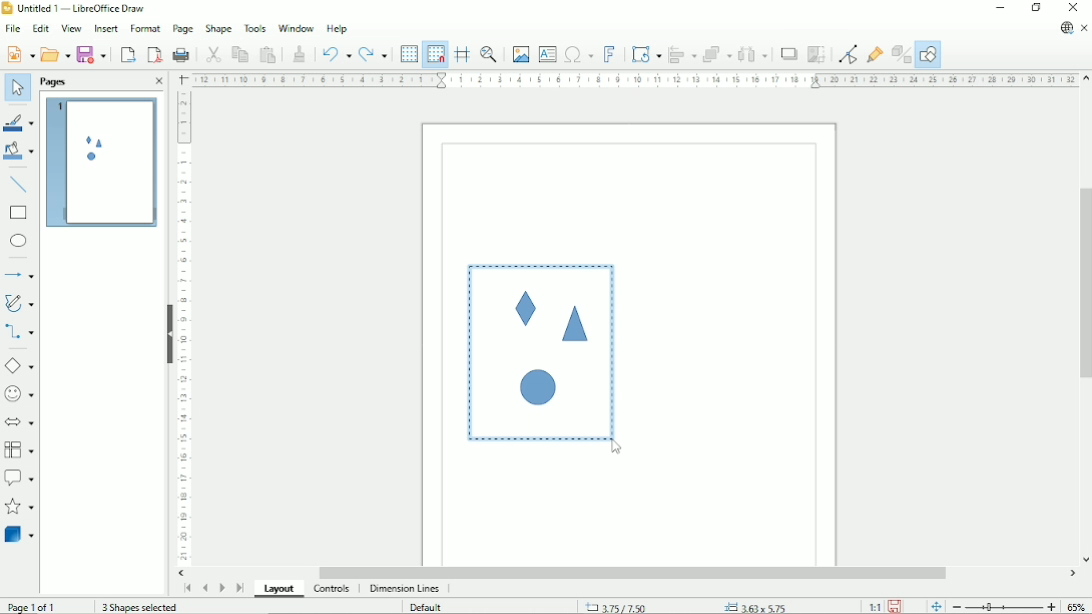 The height and width of the screenshot is (614, 1092). Describe the element at coordinates (488, 54) in the screenshot. I see `Zoom & pan` at that location.